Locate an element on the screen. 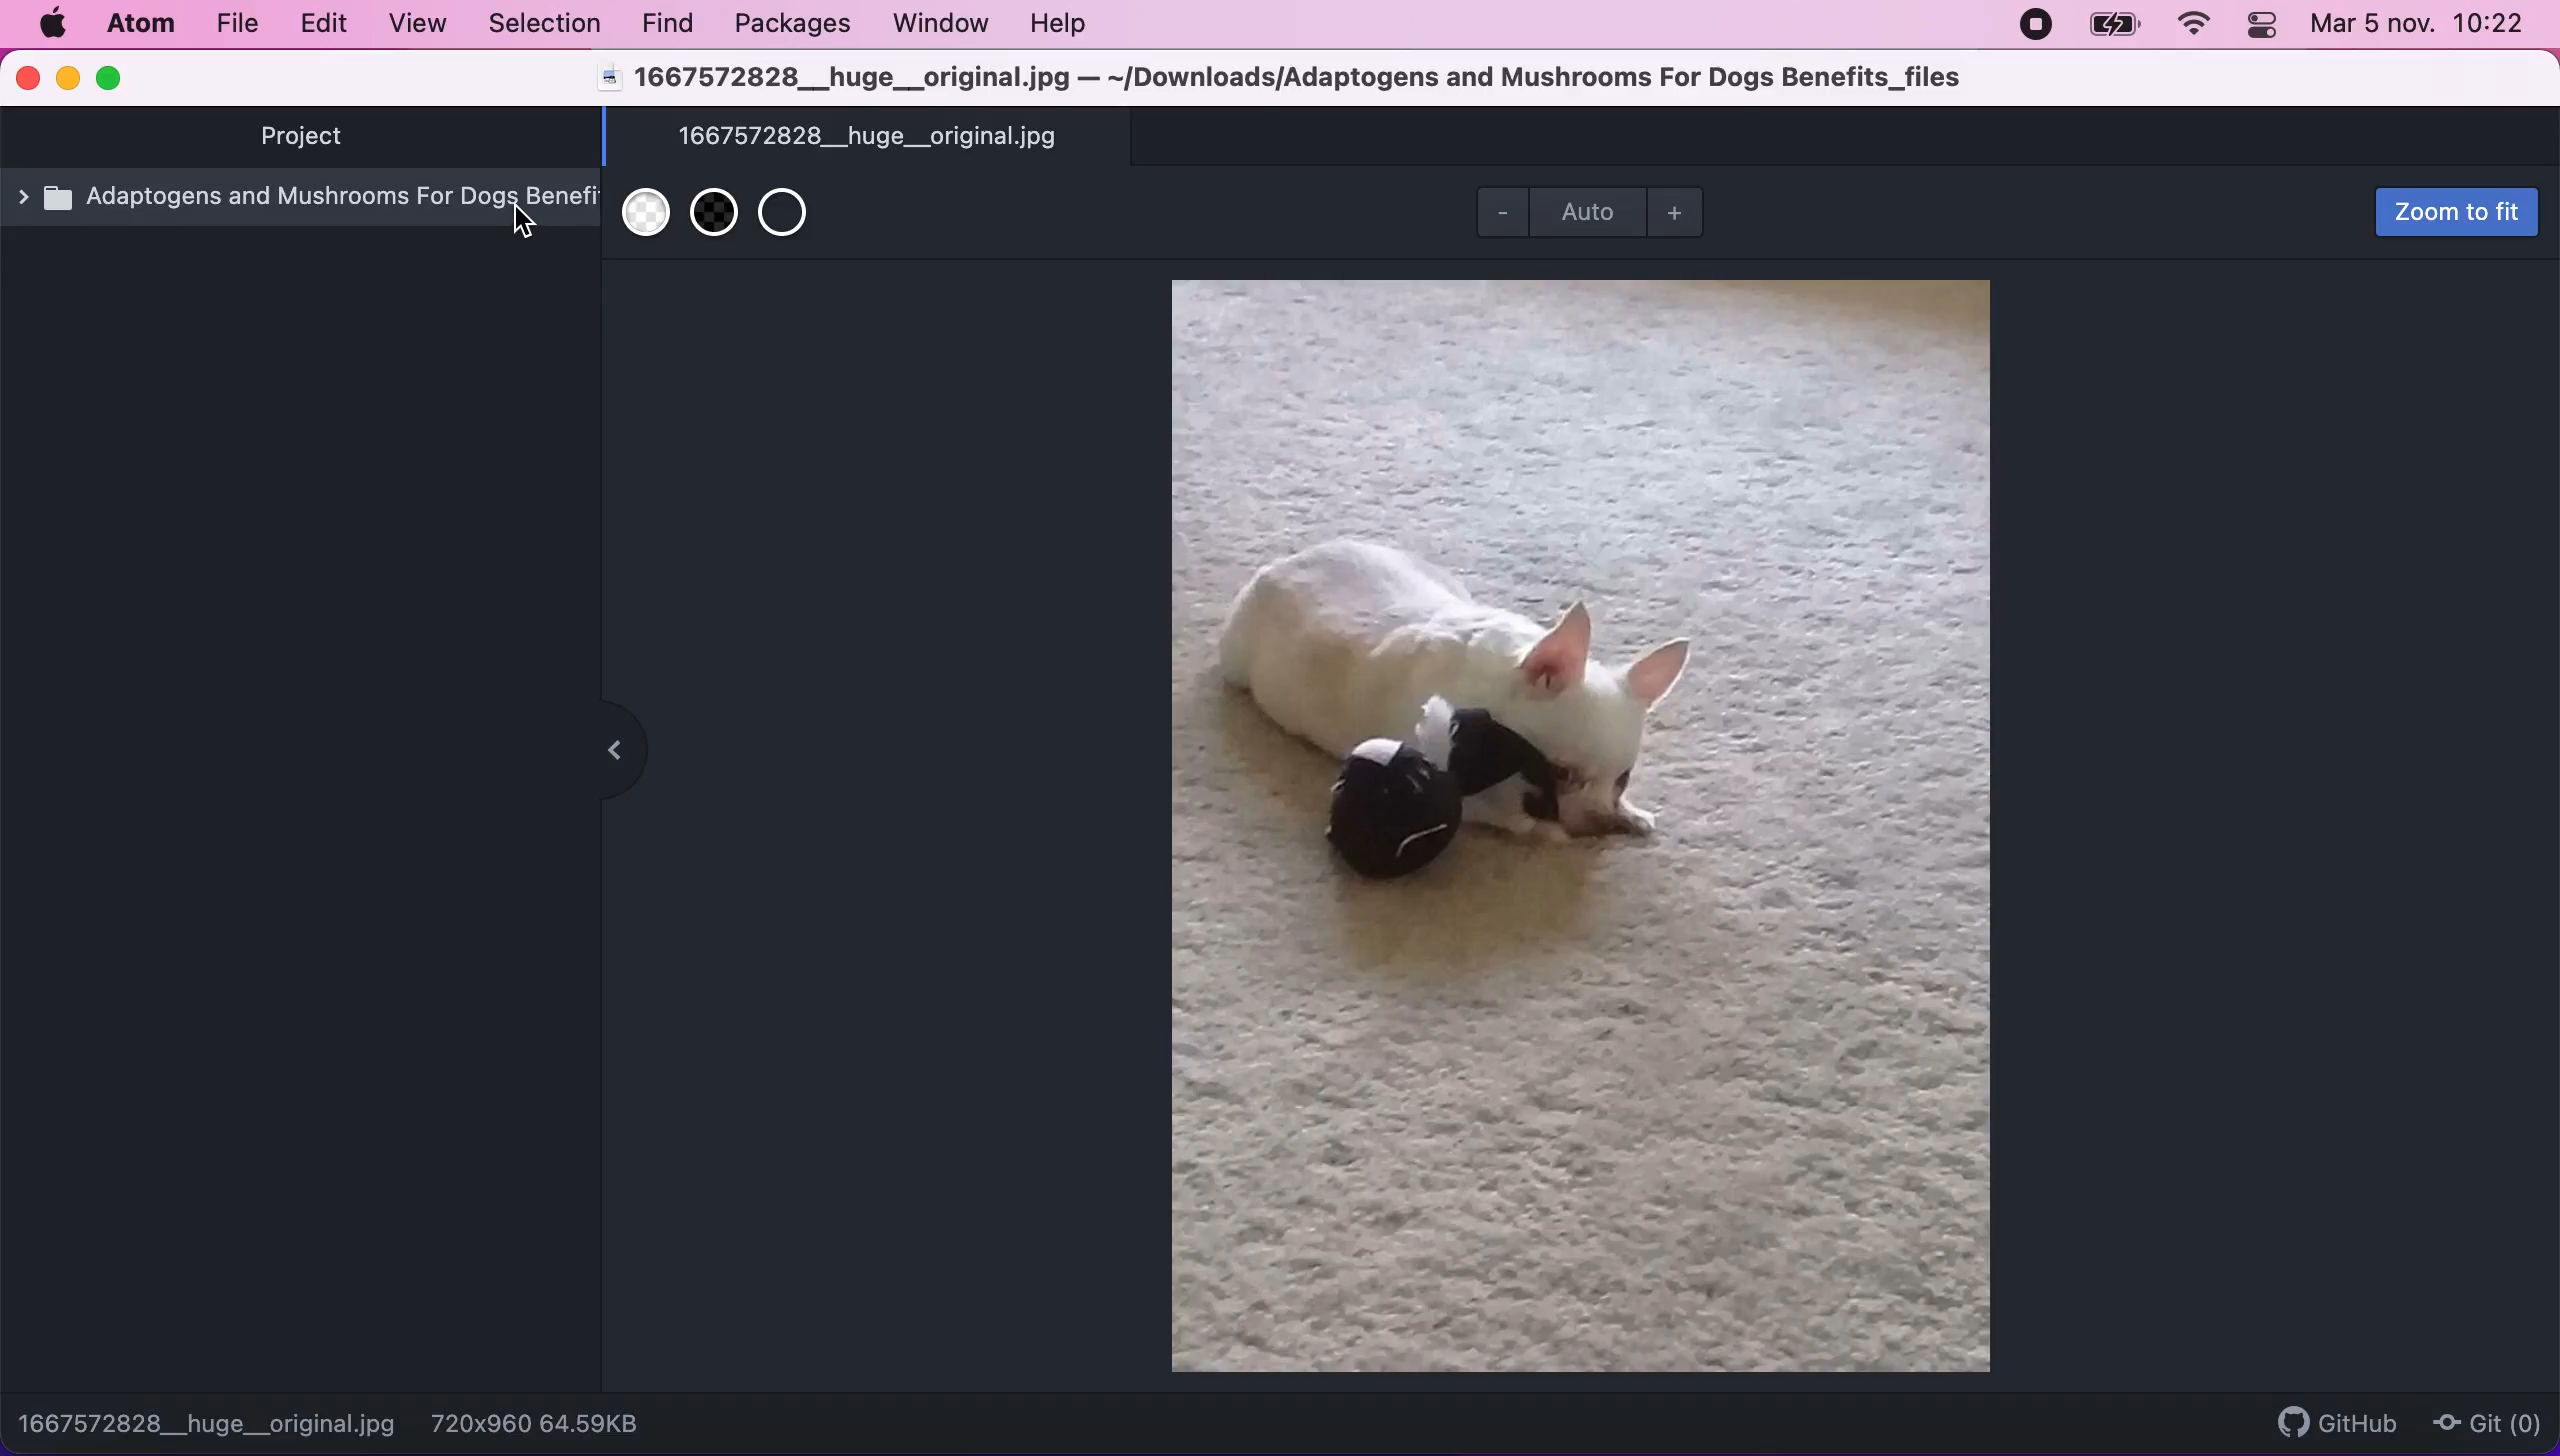 The width and height of the screenshot is (2560, 1456). mac logo is located at coordinates (51, 23).